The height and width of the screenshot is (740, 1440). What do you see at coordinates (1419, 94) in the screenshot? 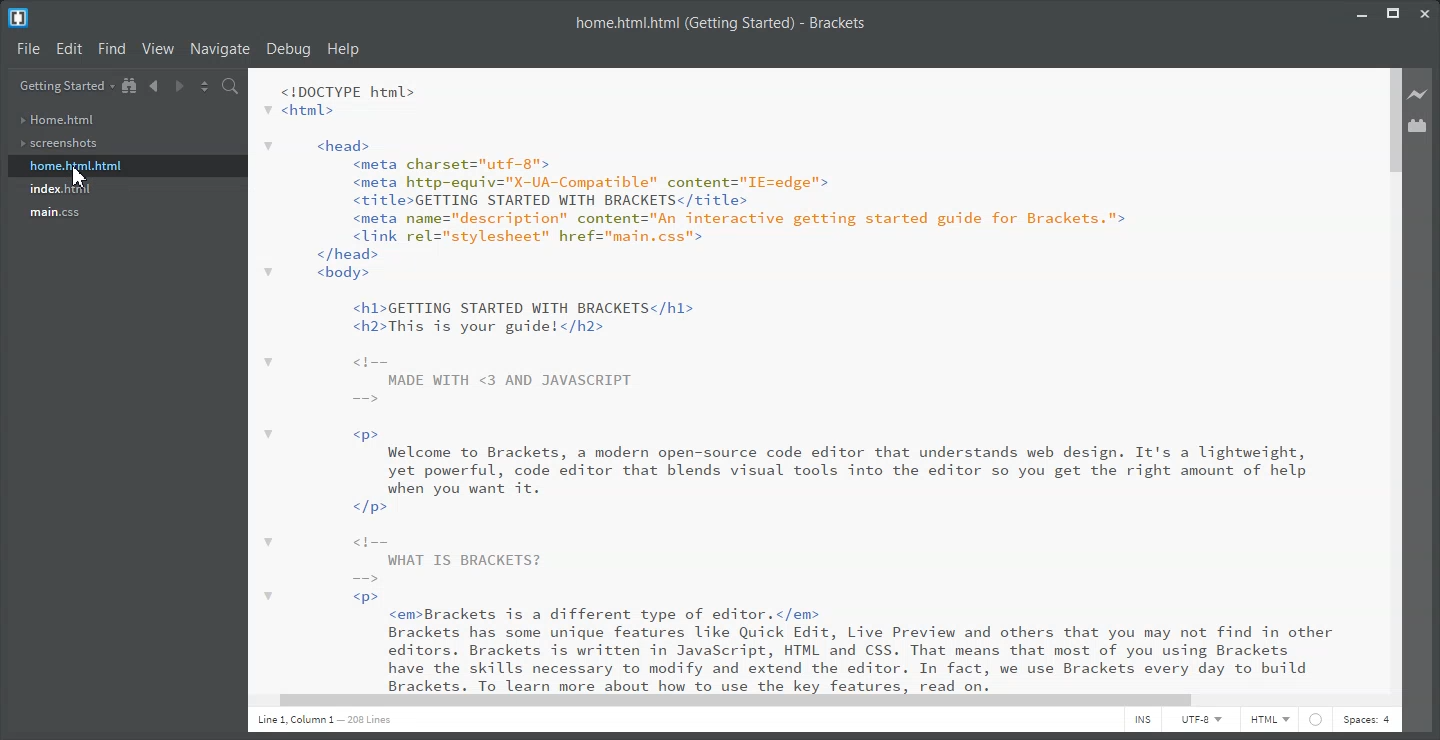
I see `Live preview` at bounding box center [1419, 94].